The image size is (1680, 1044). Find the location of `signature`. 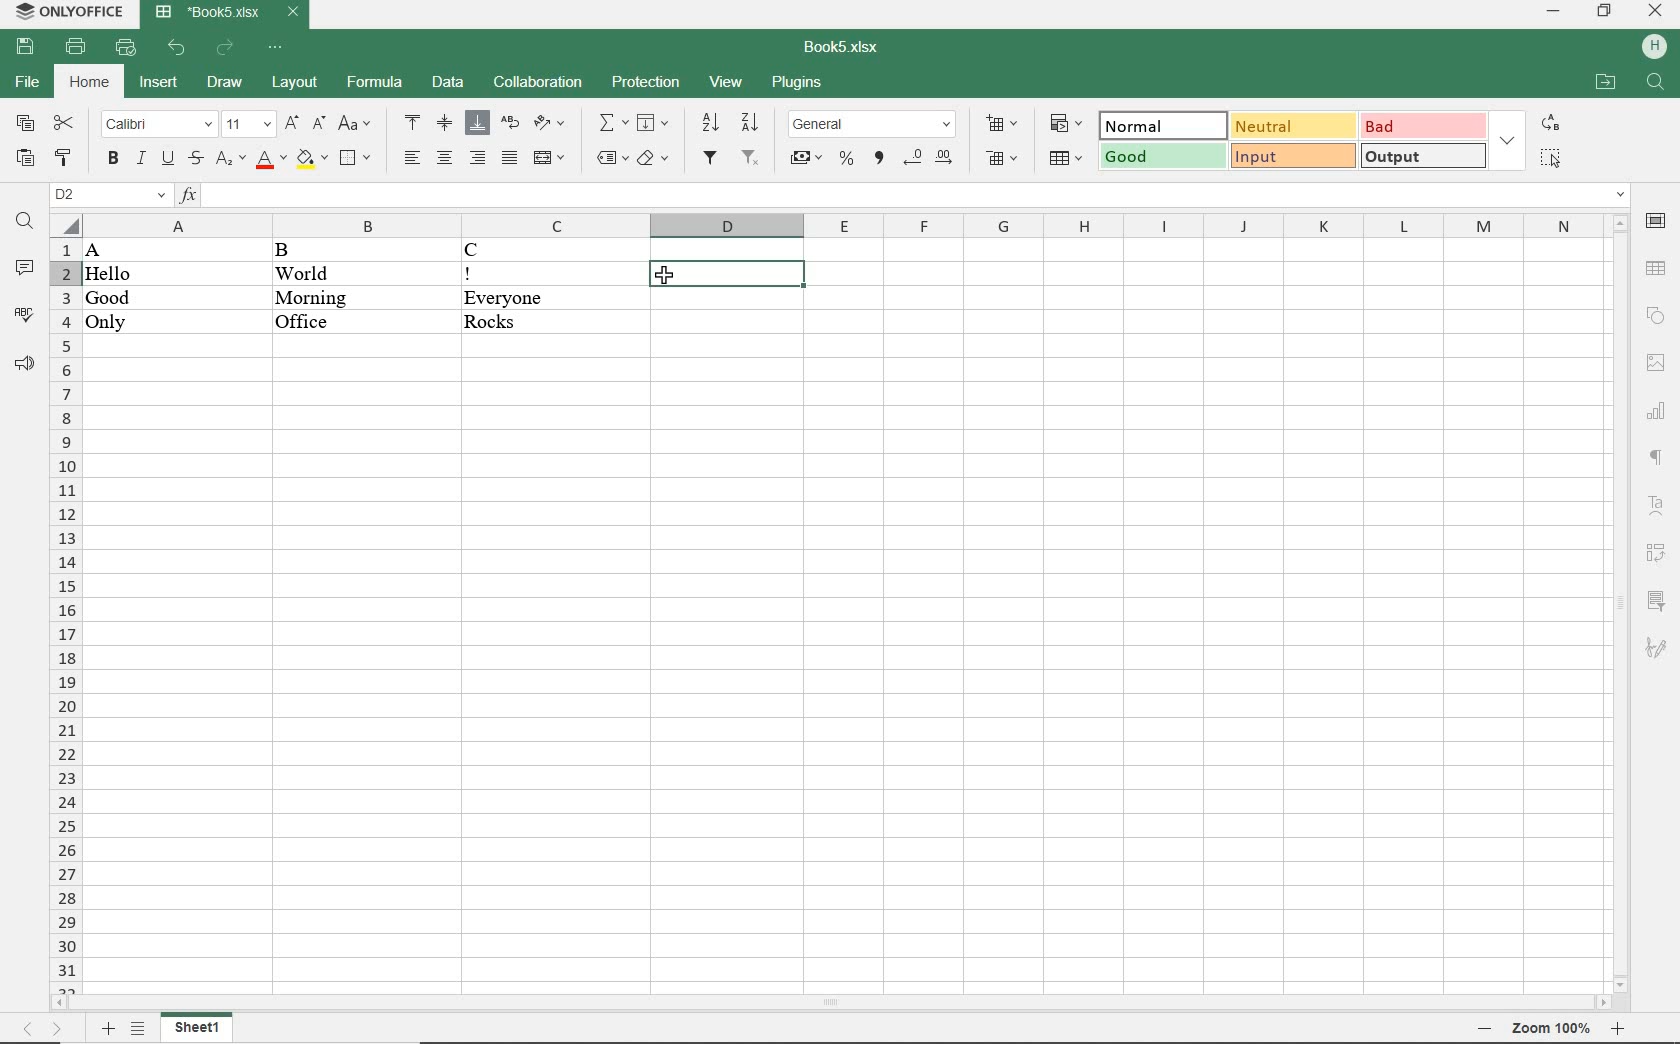

signature is located at coordinates (1658, 644).